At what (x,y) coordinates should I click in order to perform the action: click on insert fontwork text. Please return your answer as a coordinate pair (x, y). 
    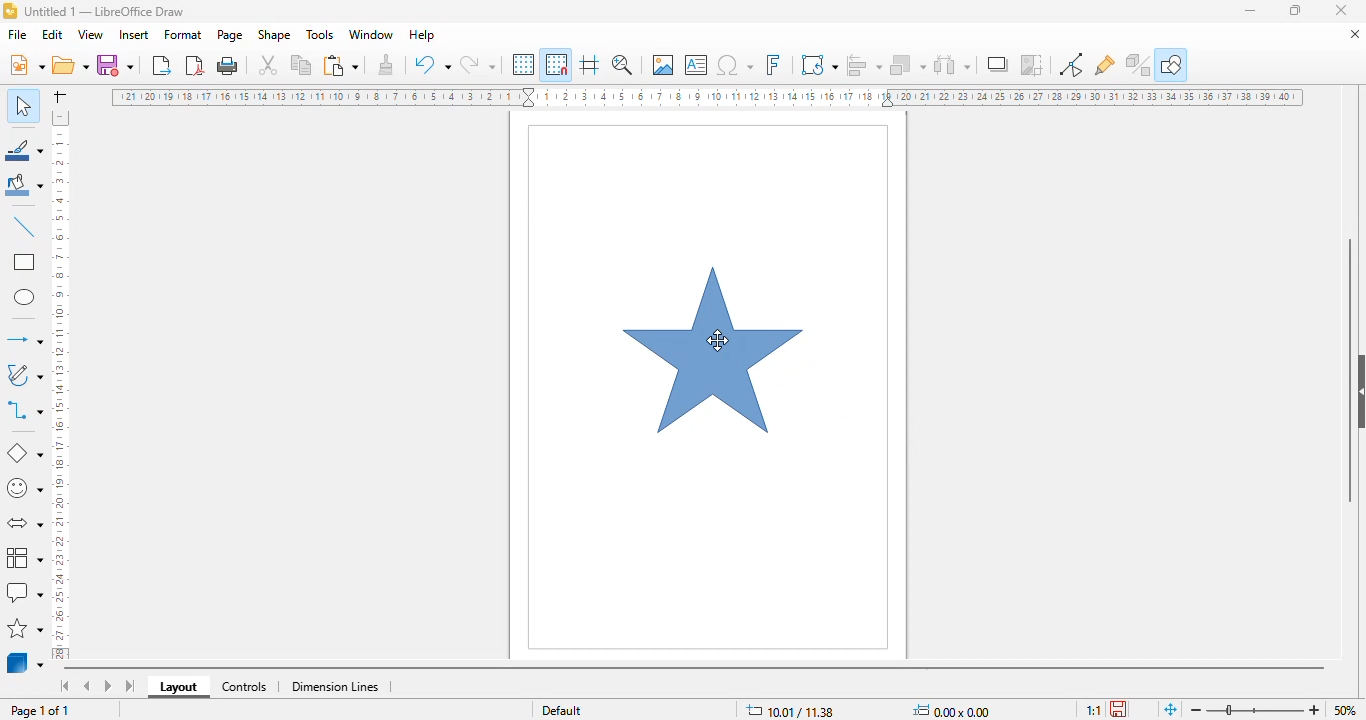
    Looking at the image, I should click on (773, 64).